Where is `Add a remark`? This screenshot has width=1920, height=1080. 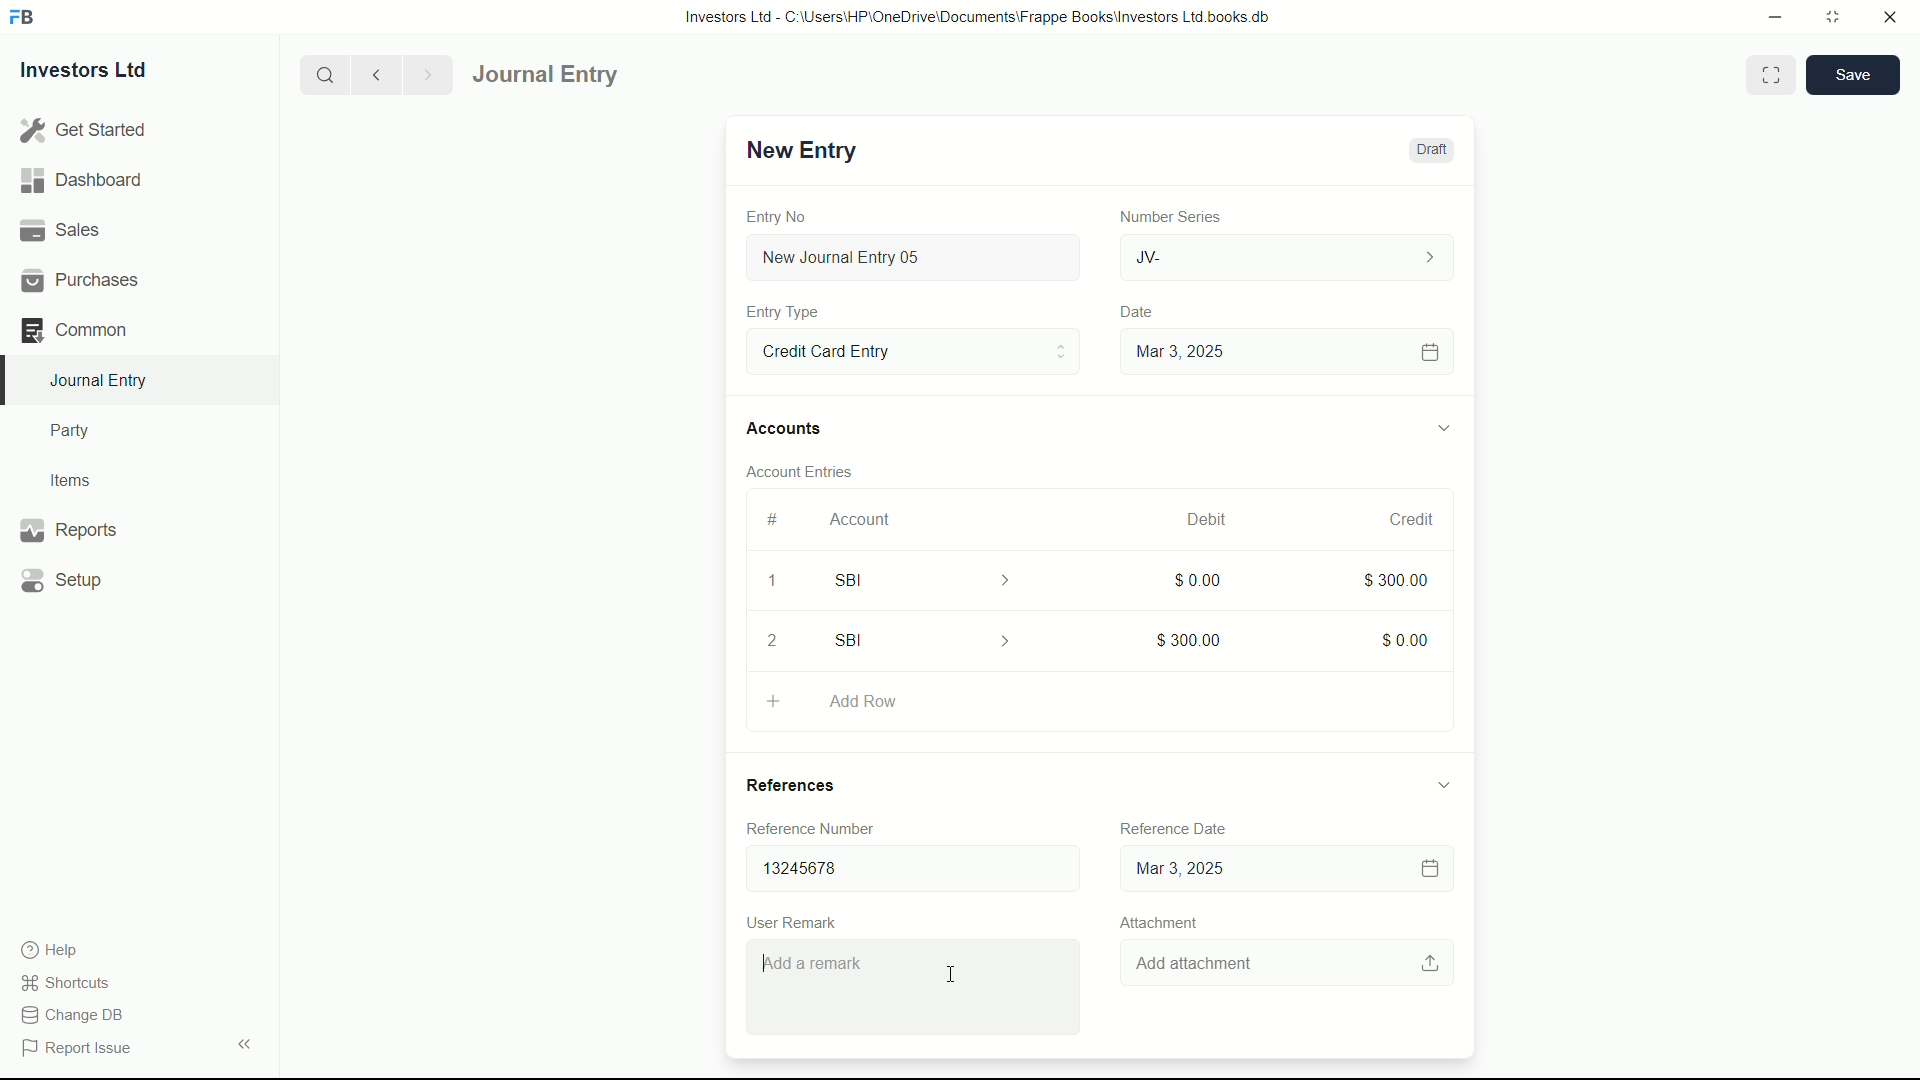 Add a remark is located at coordinates (917, 991).